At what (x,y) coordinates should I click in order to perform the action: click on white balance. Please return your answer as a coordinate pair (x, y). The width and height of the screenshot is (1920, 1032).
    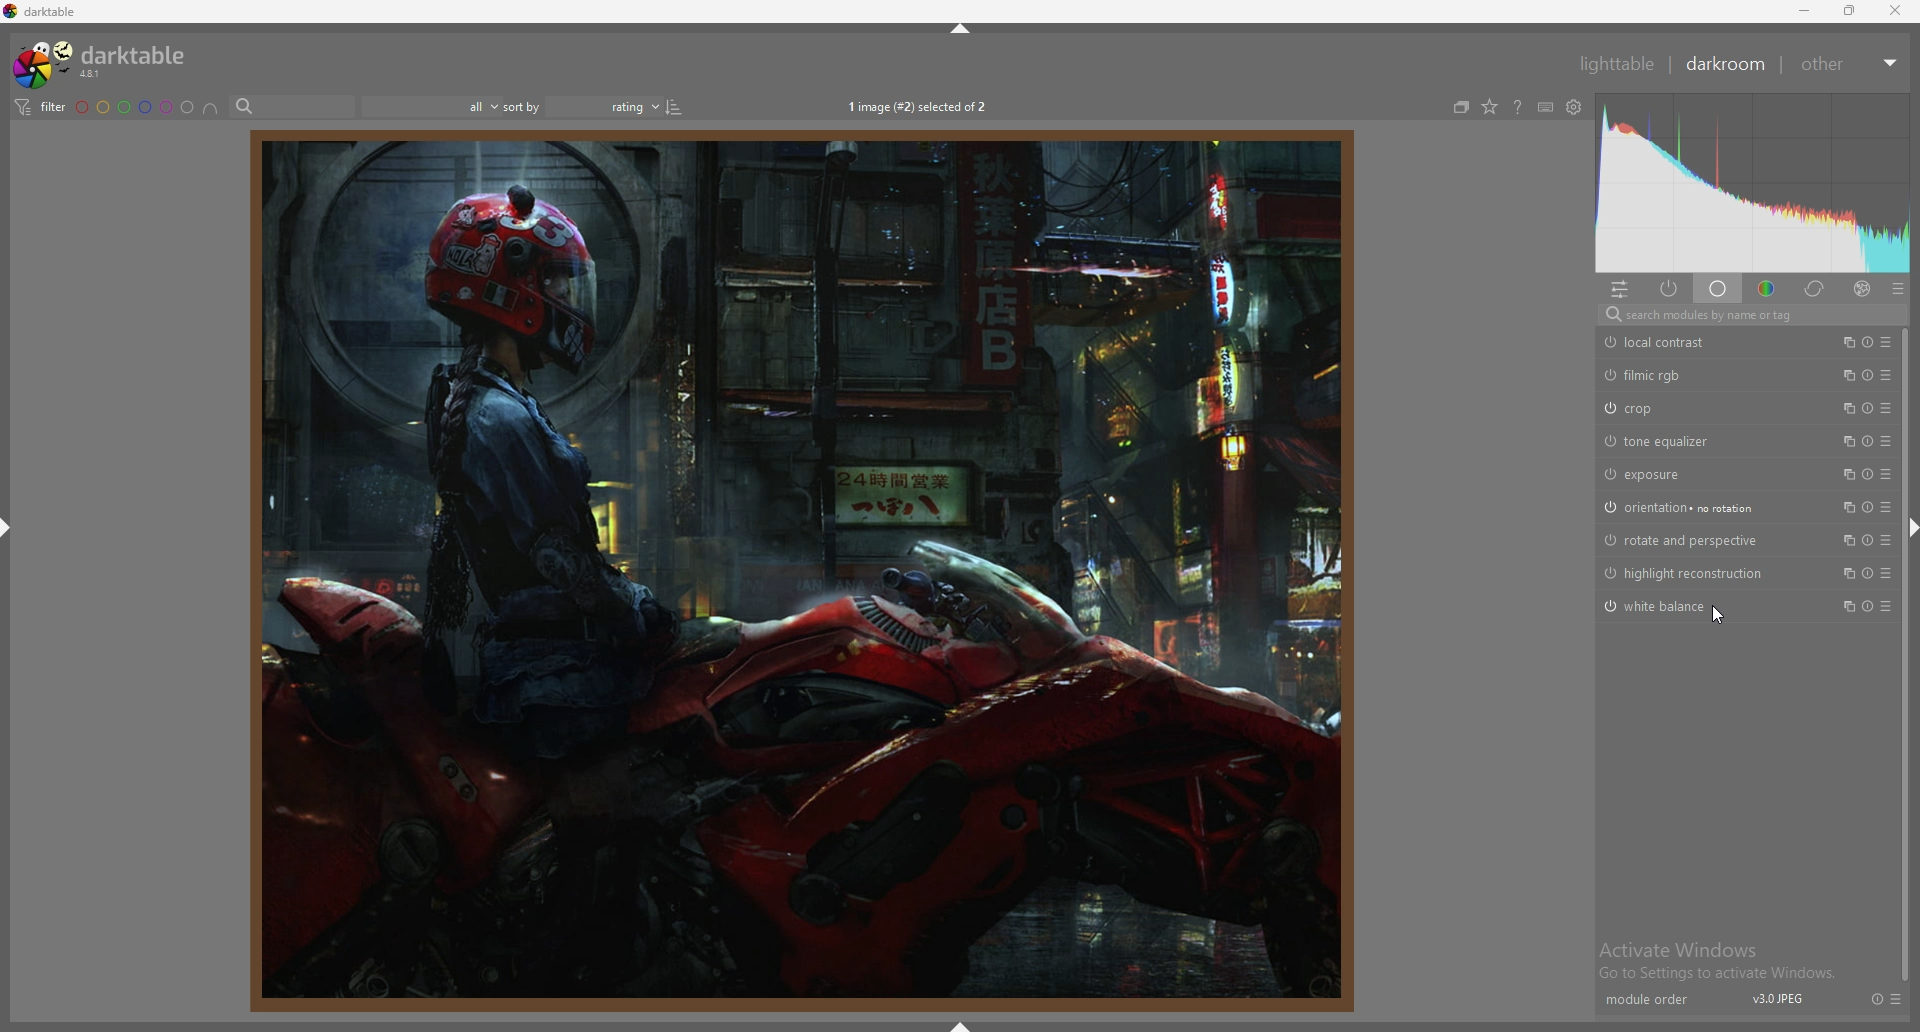
    Looking at the image, I should click on (1668, 605).